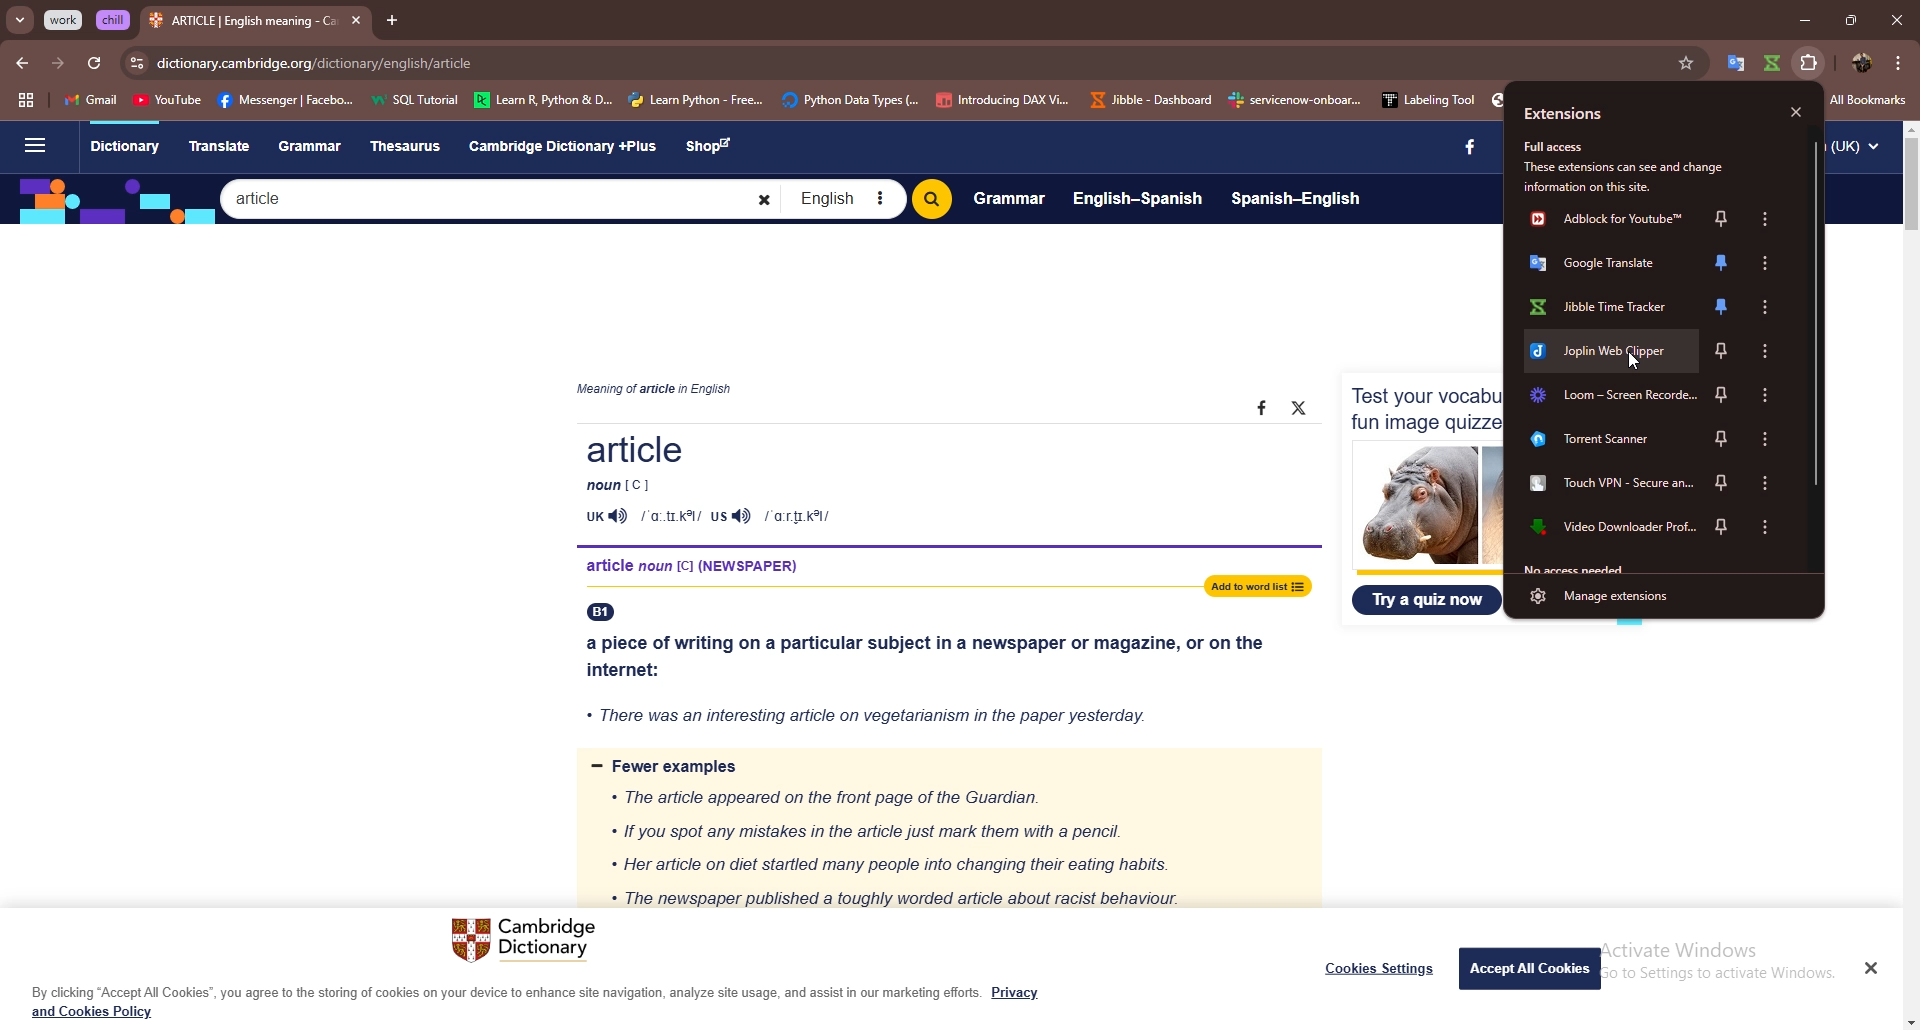 Image resolution: width=1920 pixels, height=1030 pixels. Describe the element at coordinates (1773, 63) in the screenshot. I see `extension` at that location.